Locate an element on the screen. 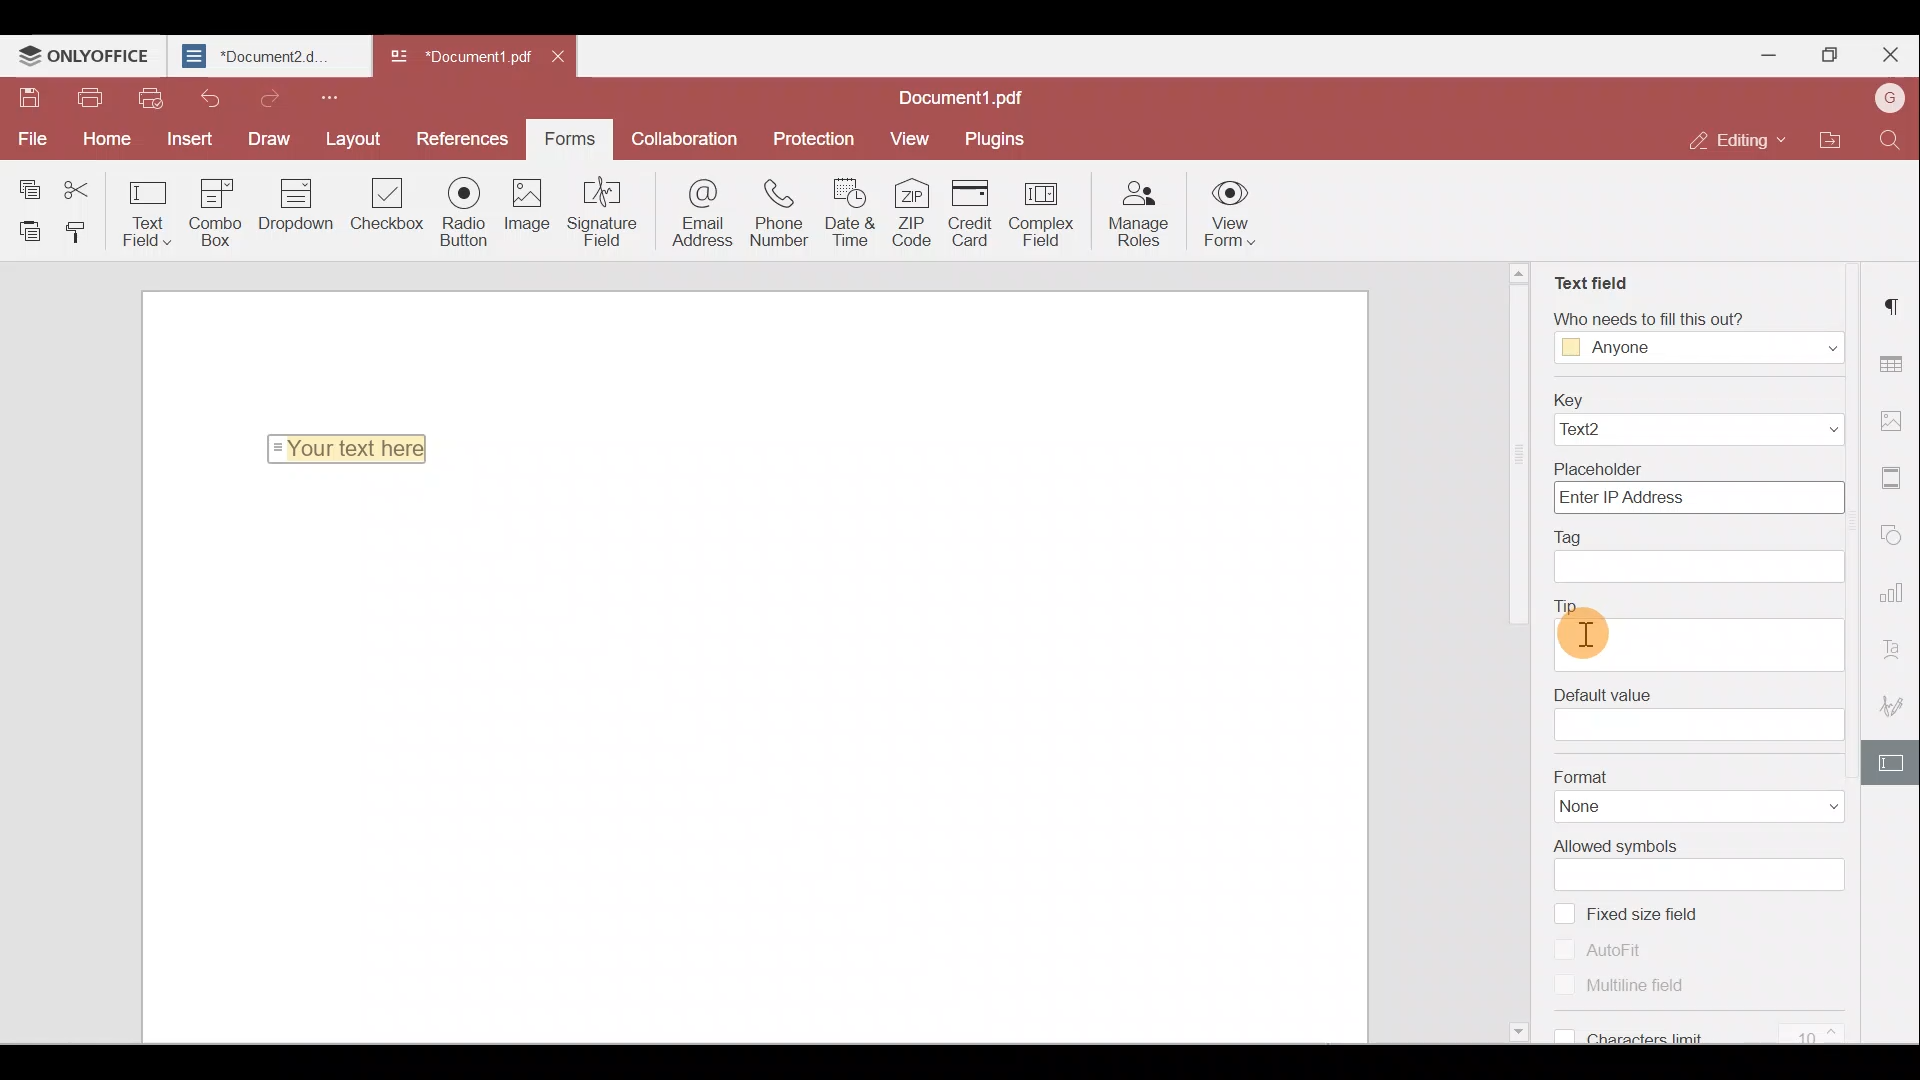  Format dropdown is located at coordinates (1810, 807).